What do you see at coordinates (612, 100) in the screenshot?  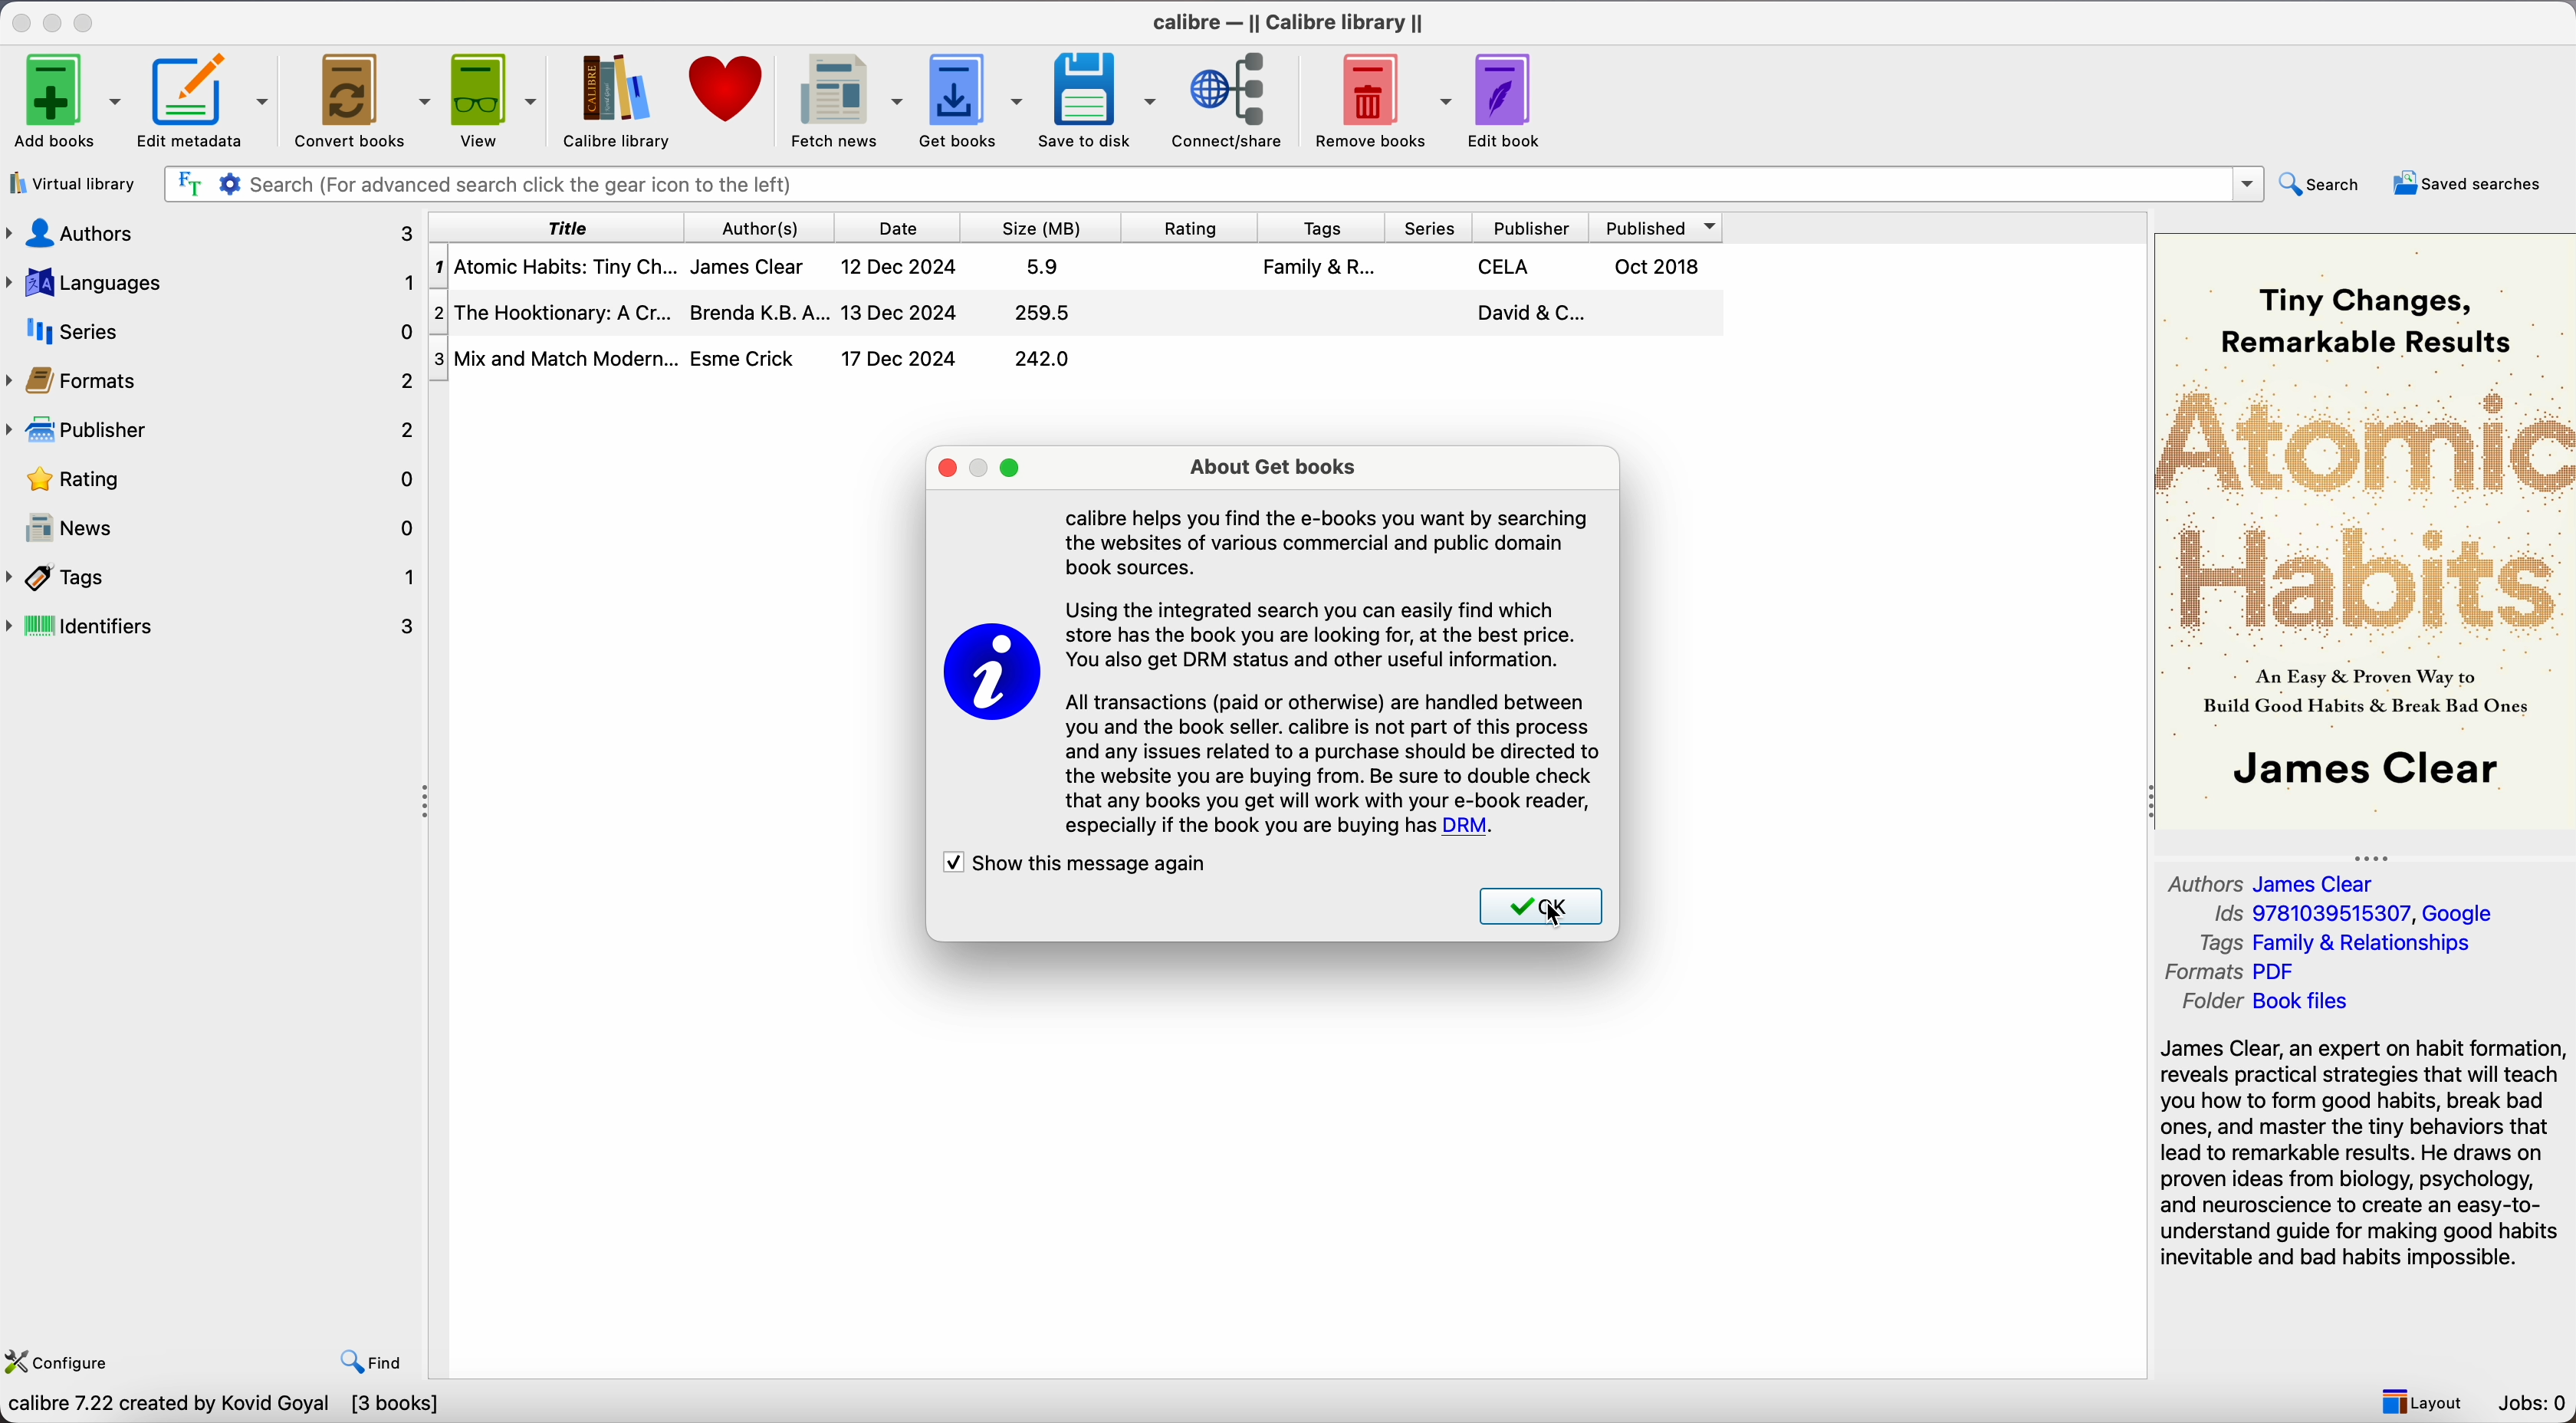 I see `Calibre library` at bounding box center [612, 100].